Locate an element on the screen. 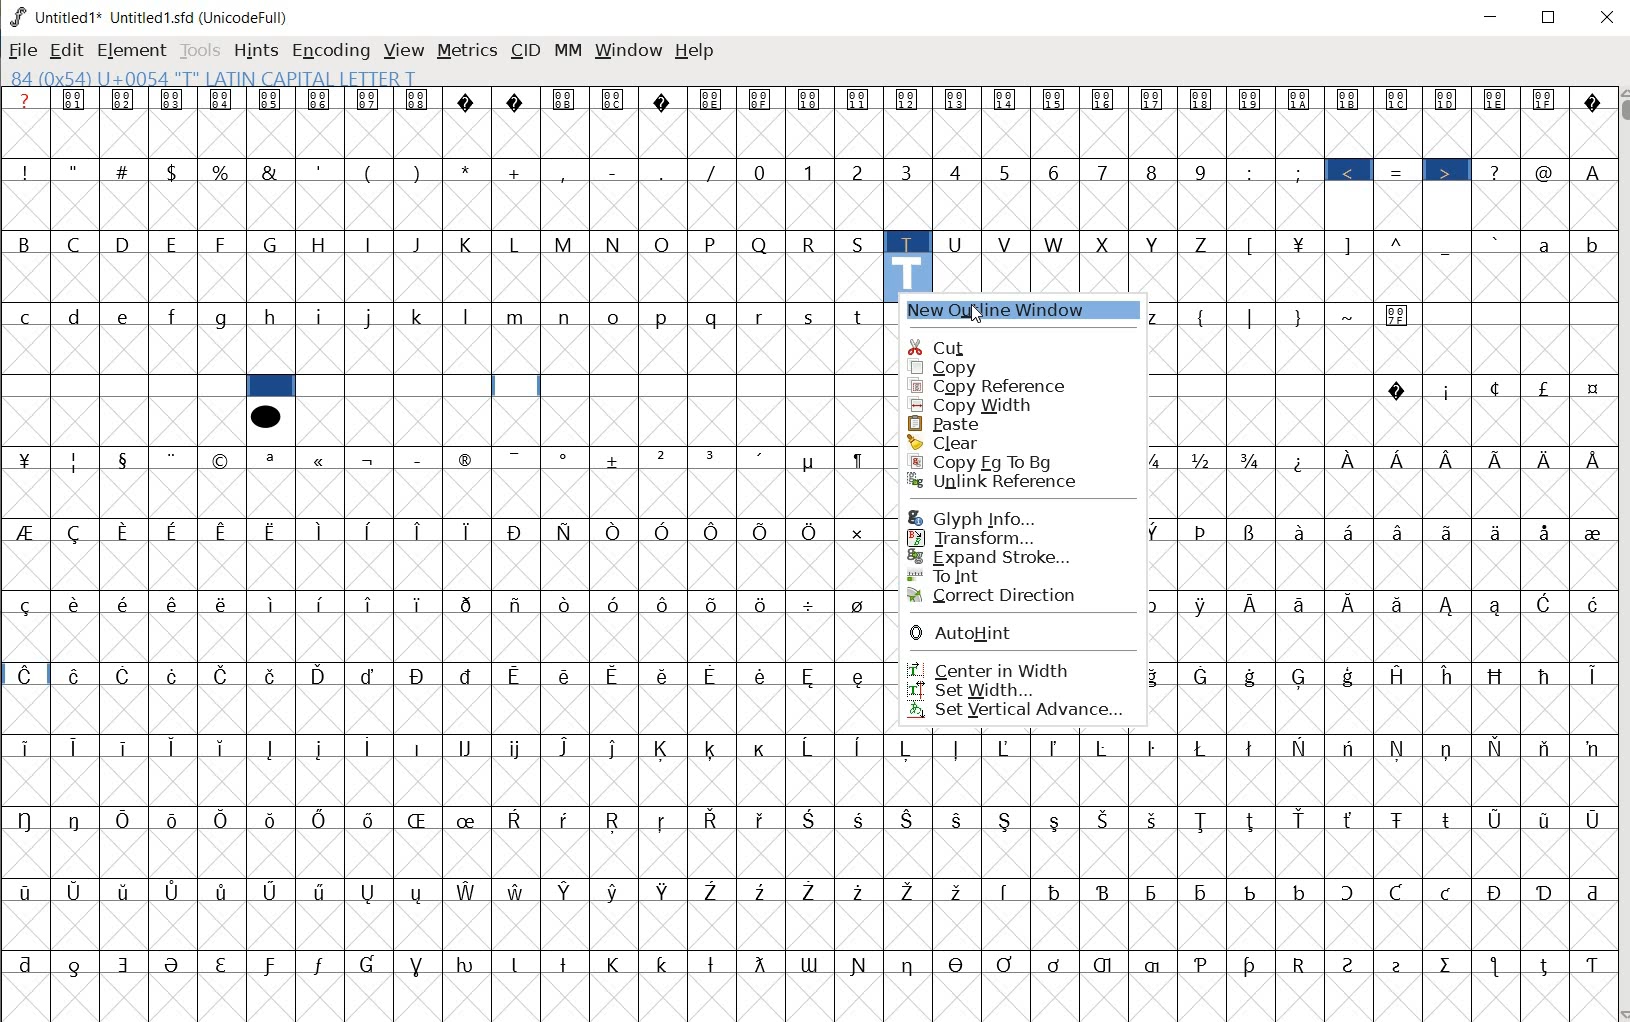 The height and width of the screenshot is (1022, 1630). Symbol is located at coordinates (1399, 315).